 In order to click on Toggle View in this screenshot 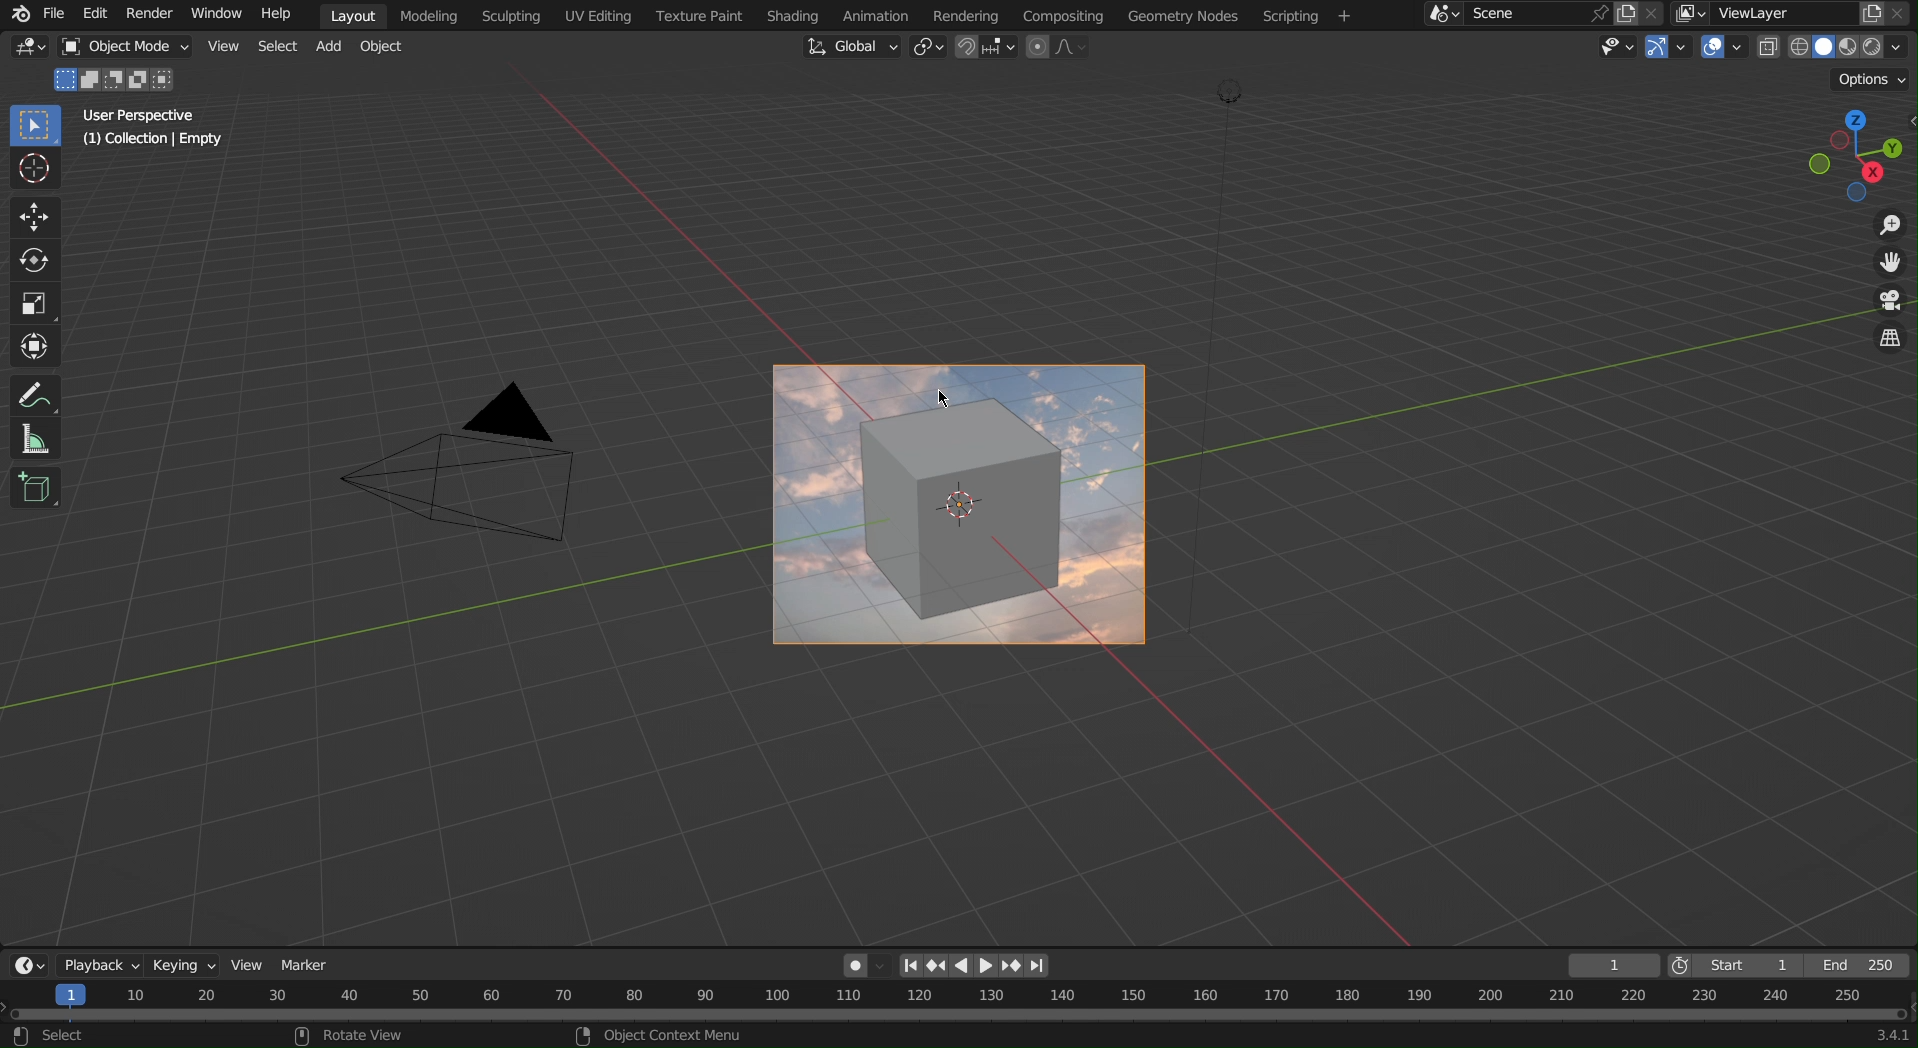, I will do `click(1893, 342)`.